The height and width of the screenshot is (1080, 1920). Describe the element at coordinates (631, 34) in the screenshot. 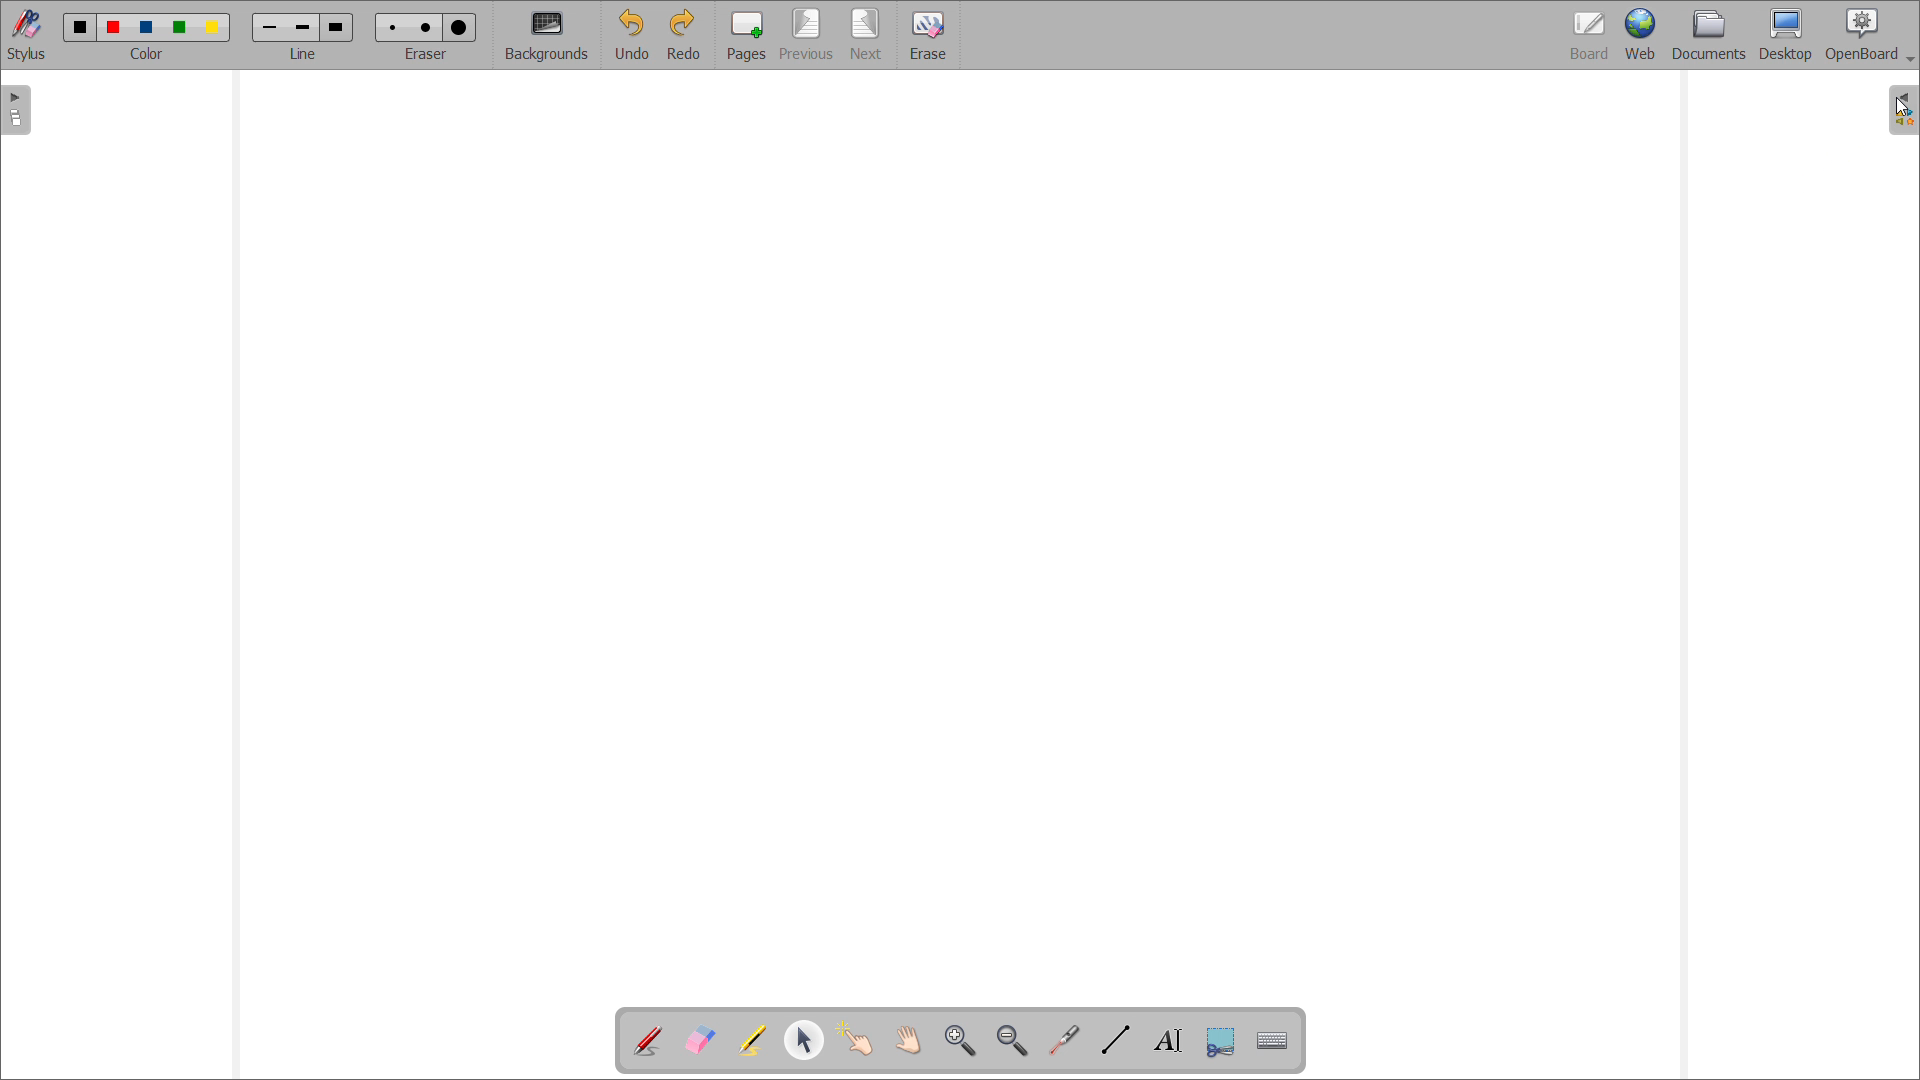

I see `undo` at that location.